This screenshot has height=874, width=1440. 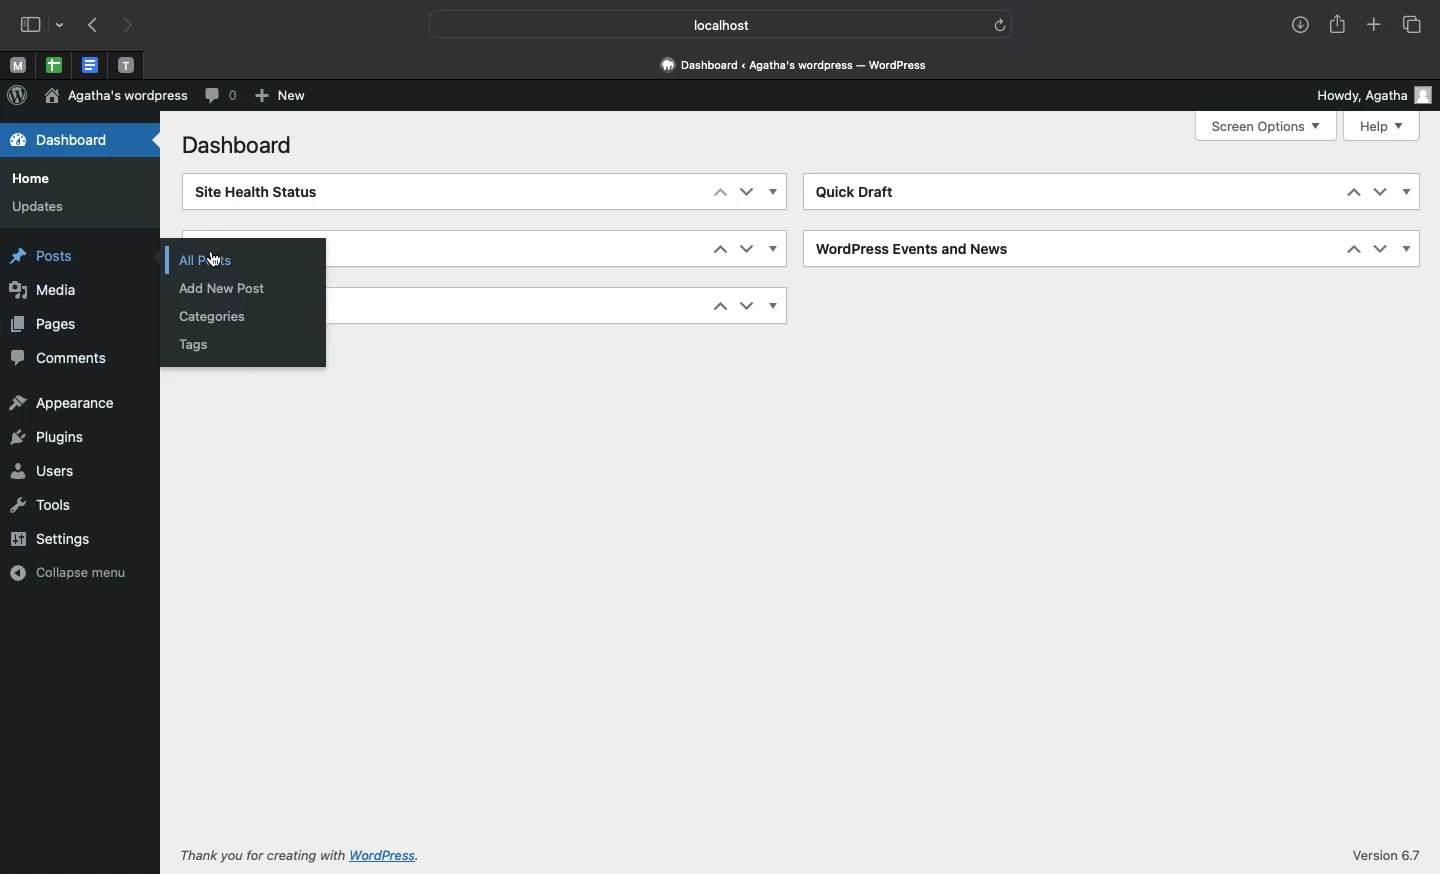 I want to click on Show, so click(x=774, y=248).